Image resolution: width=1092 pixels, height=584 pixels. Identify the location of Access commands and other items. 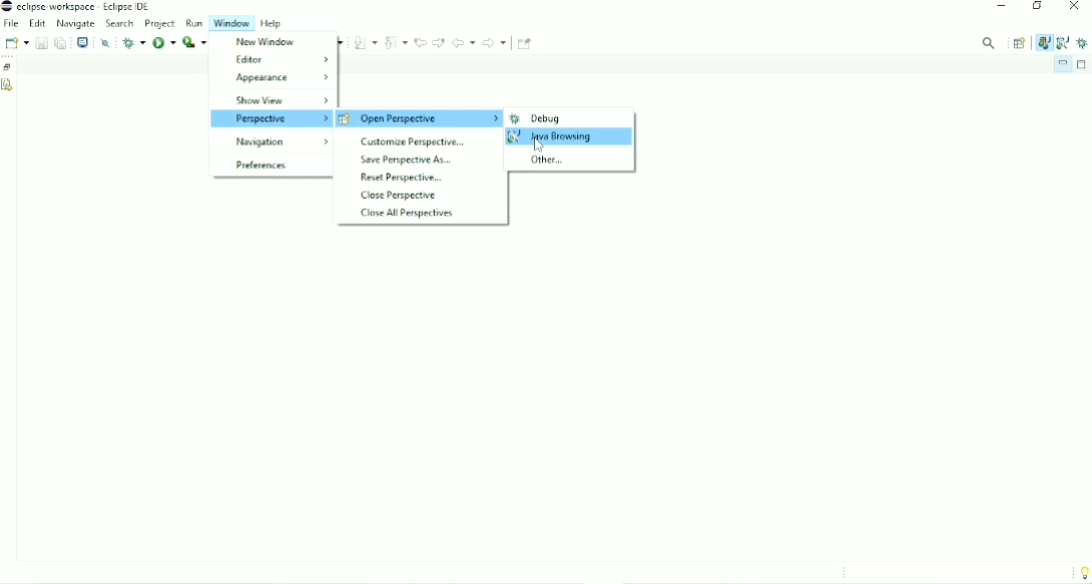
(988, 42).